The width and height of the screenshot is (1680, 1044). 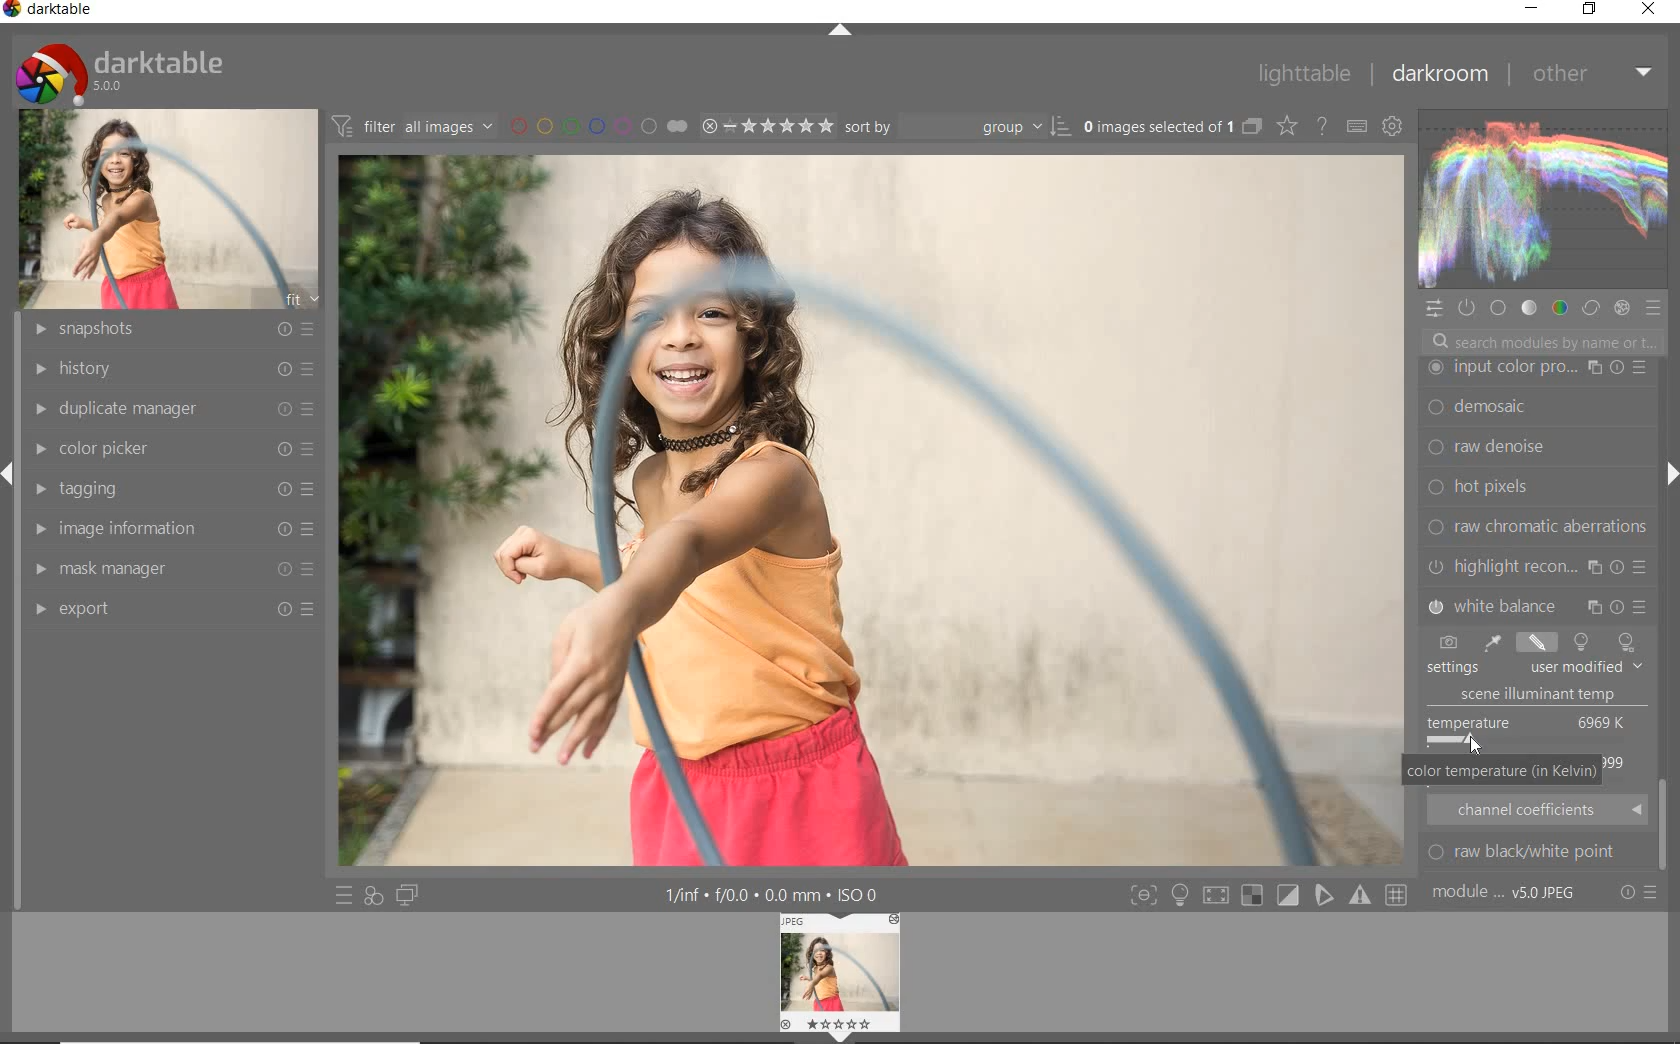 I want to click on show global preference, so click(x=1393, y=128).